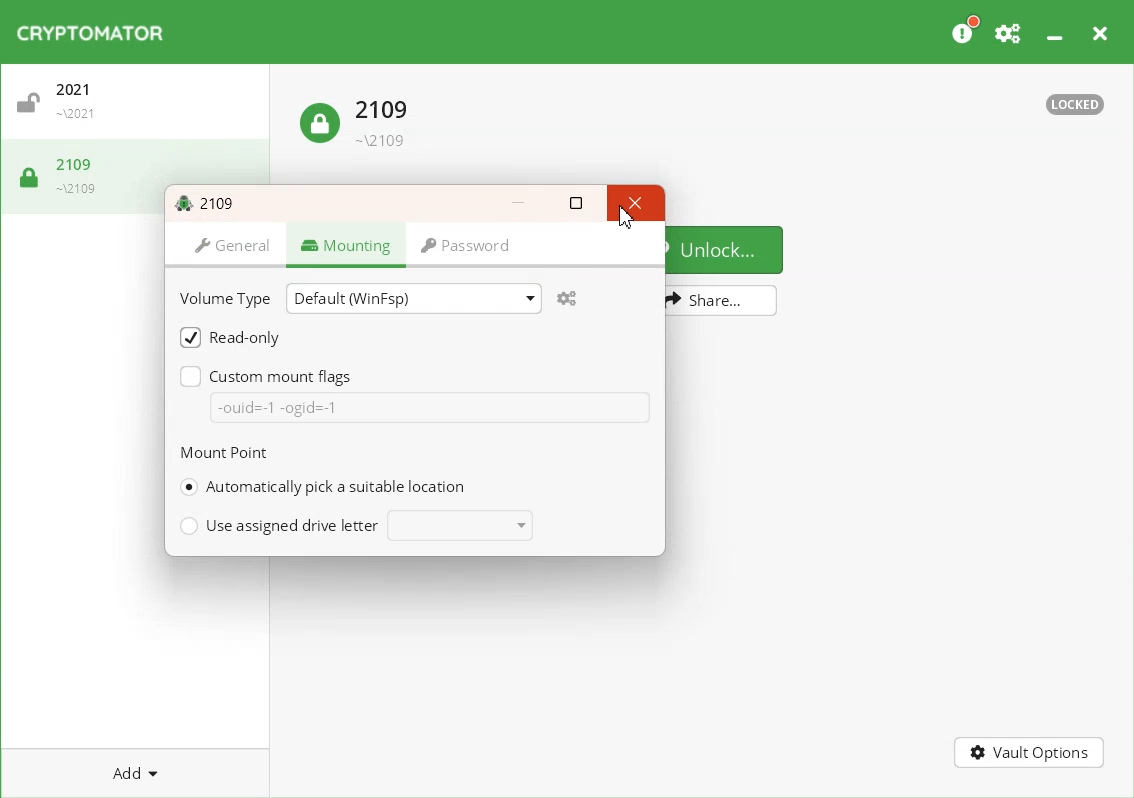 This screenshot has height=798, width=1134. I want to click on Text, so click(1075, 105).